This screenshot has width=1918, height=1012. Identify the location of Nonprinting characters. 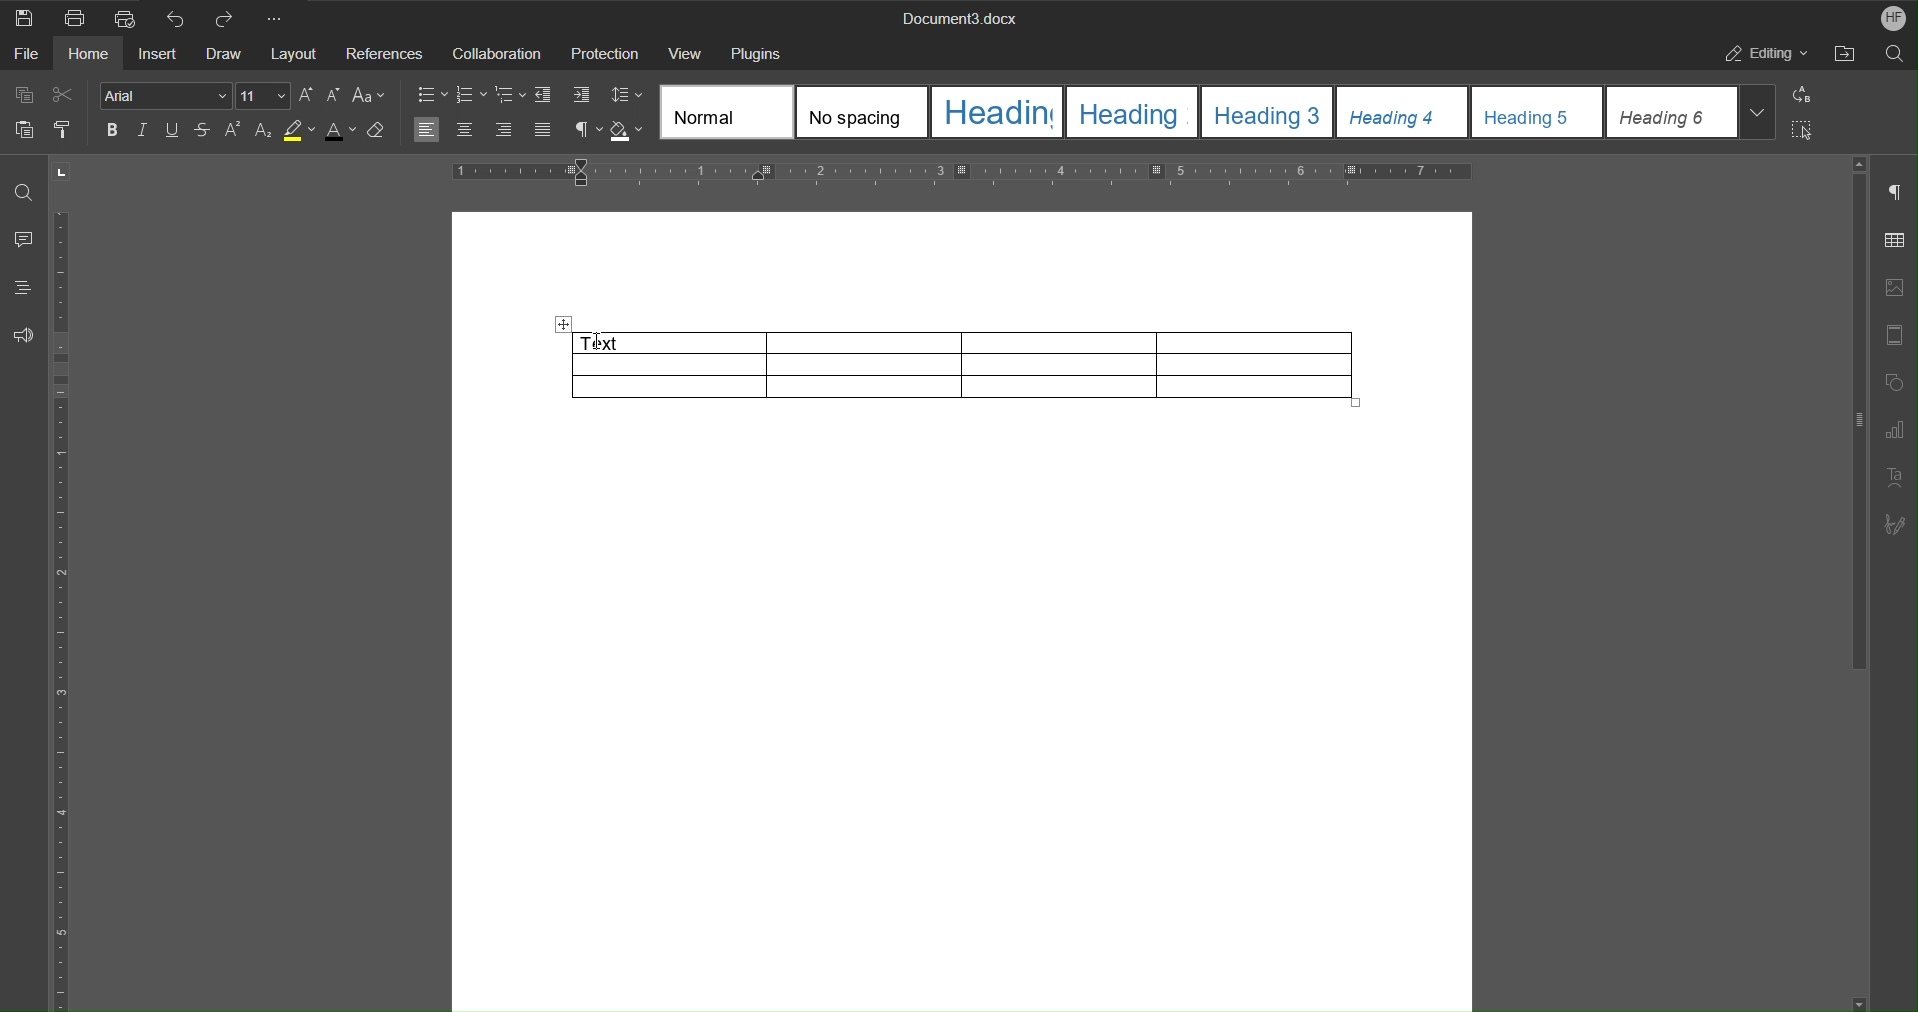
(584, 130).